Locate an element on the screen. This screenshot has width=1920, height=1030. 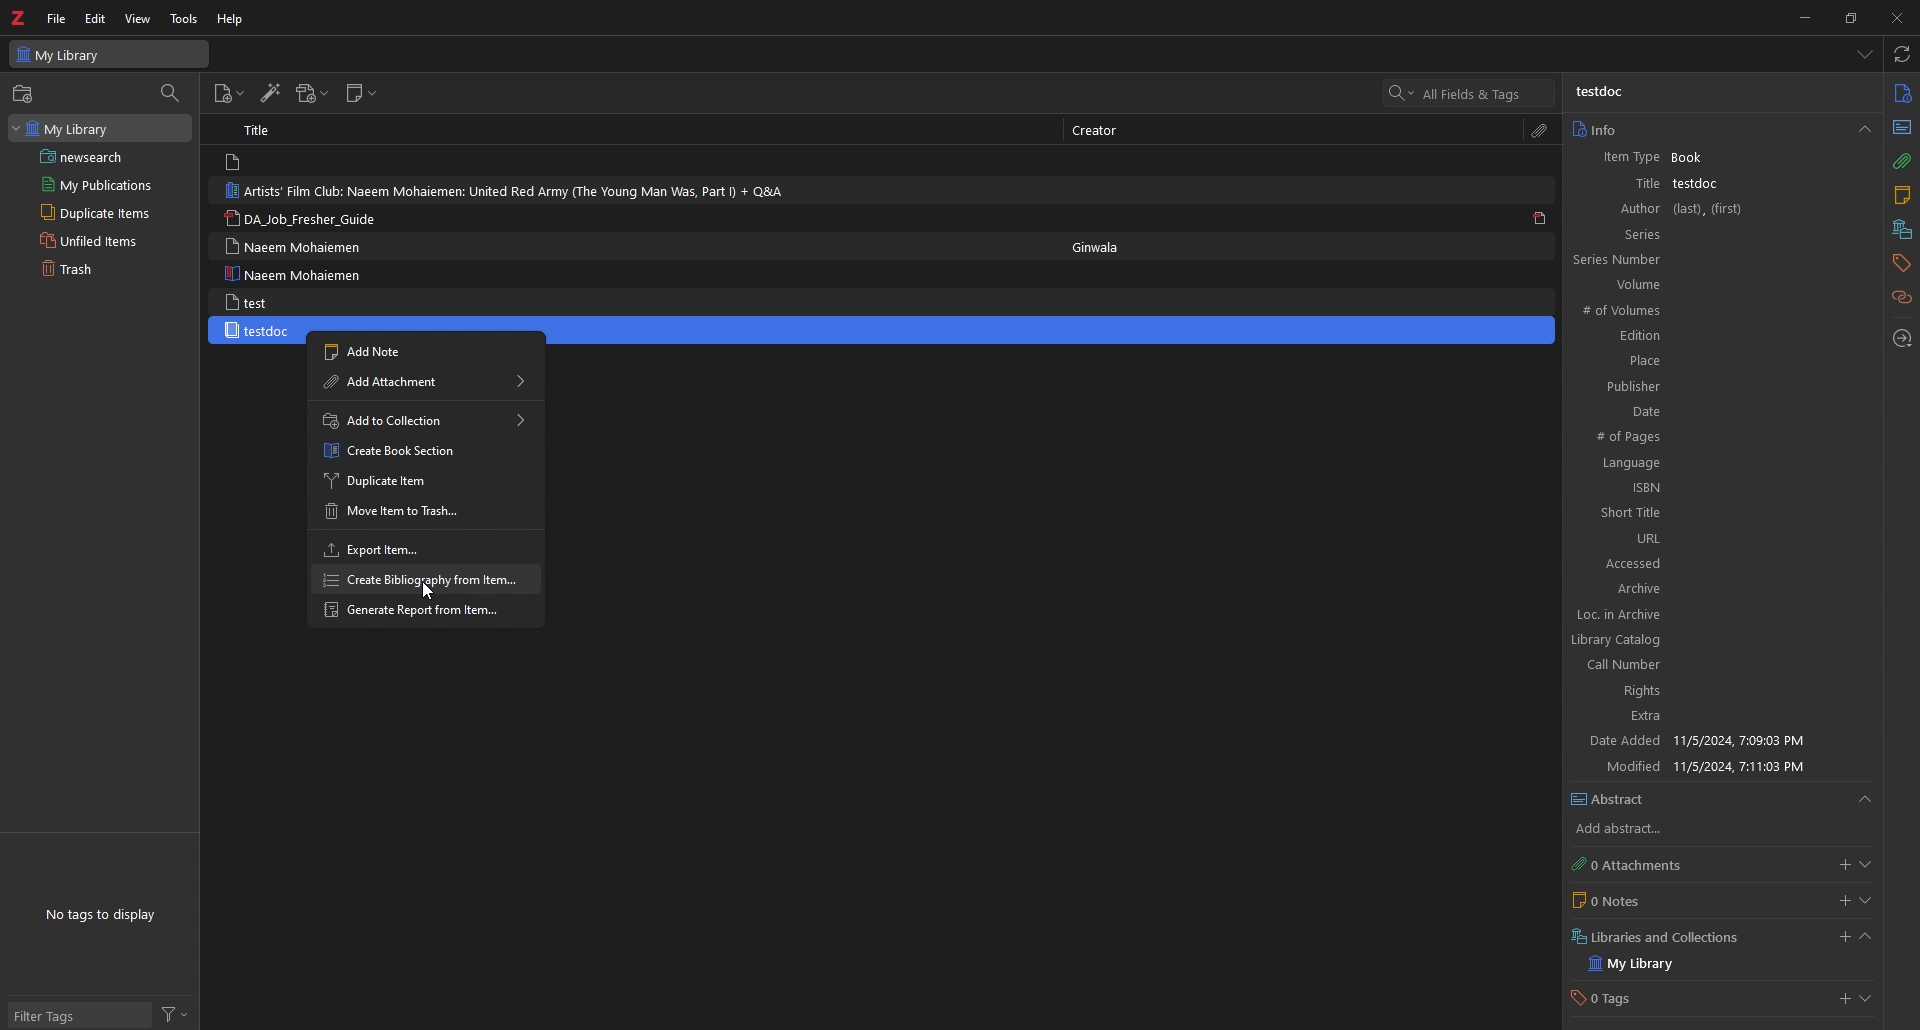
Artists’ Film Club: Naeem Mohaiemen: United Red Army is located at coordinates (519, 191).